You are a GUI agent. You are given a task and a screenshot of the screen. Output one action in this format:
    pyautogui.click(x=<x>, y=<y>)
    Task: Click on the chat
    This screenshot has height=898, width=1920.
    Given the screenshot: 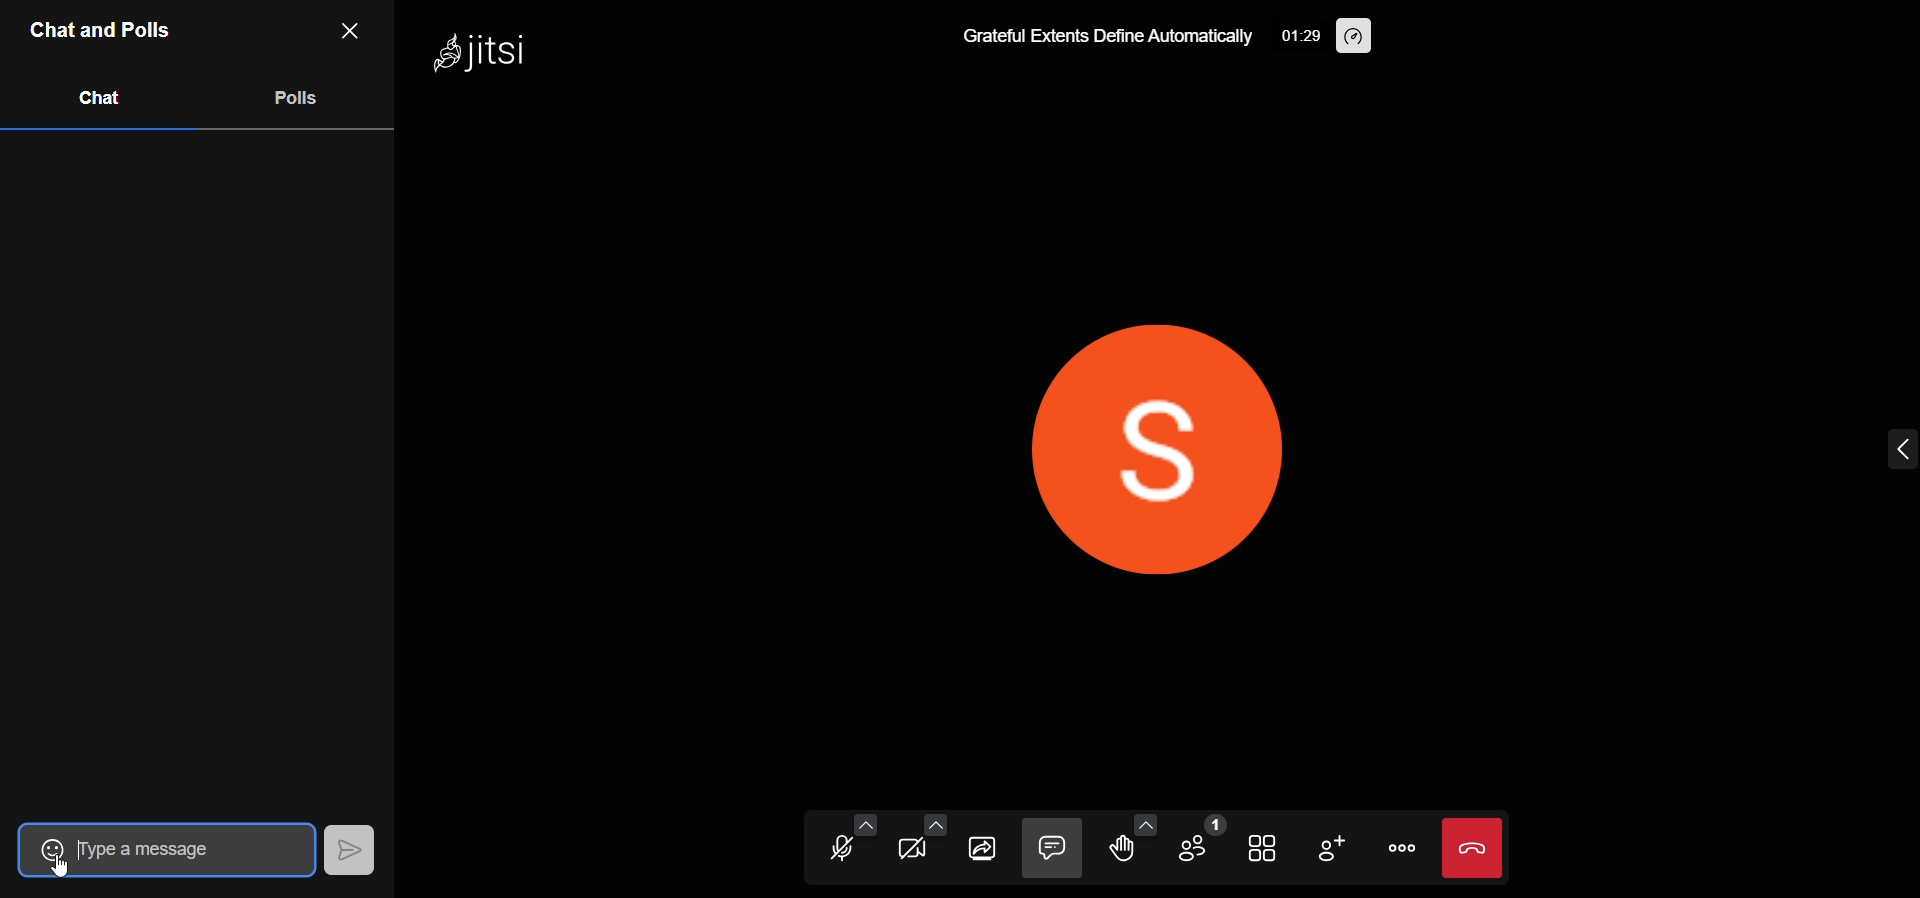 What is the action you would take?
    pyautogui.click(x=95, y=99)
    